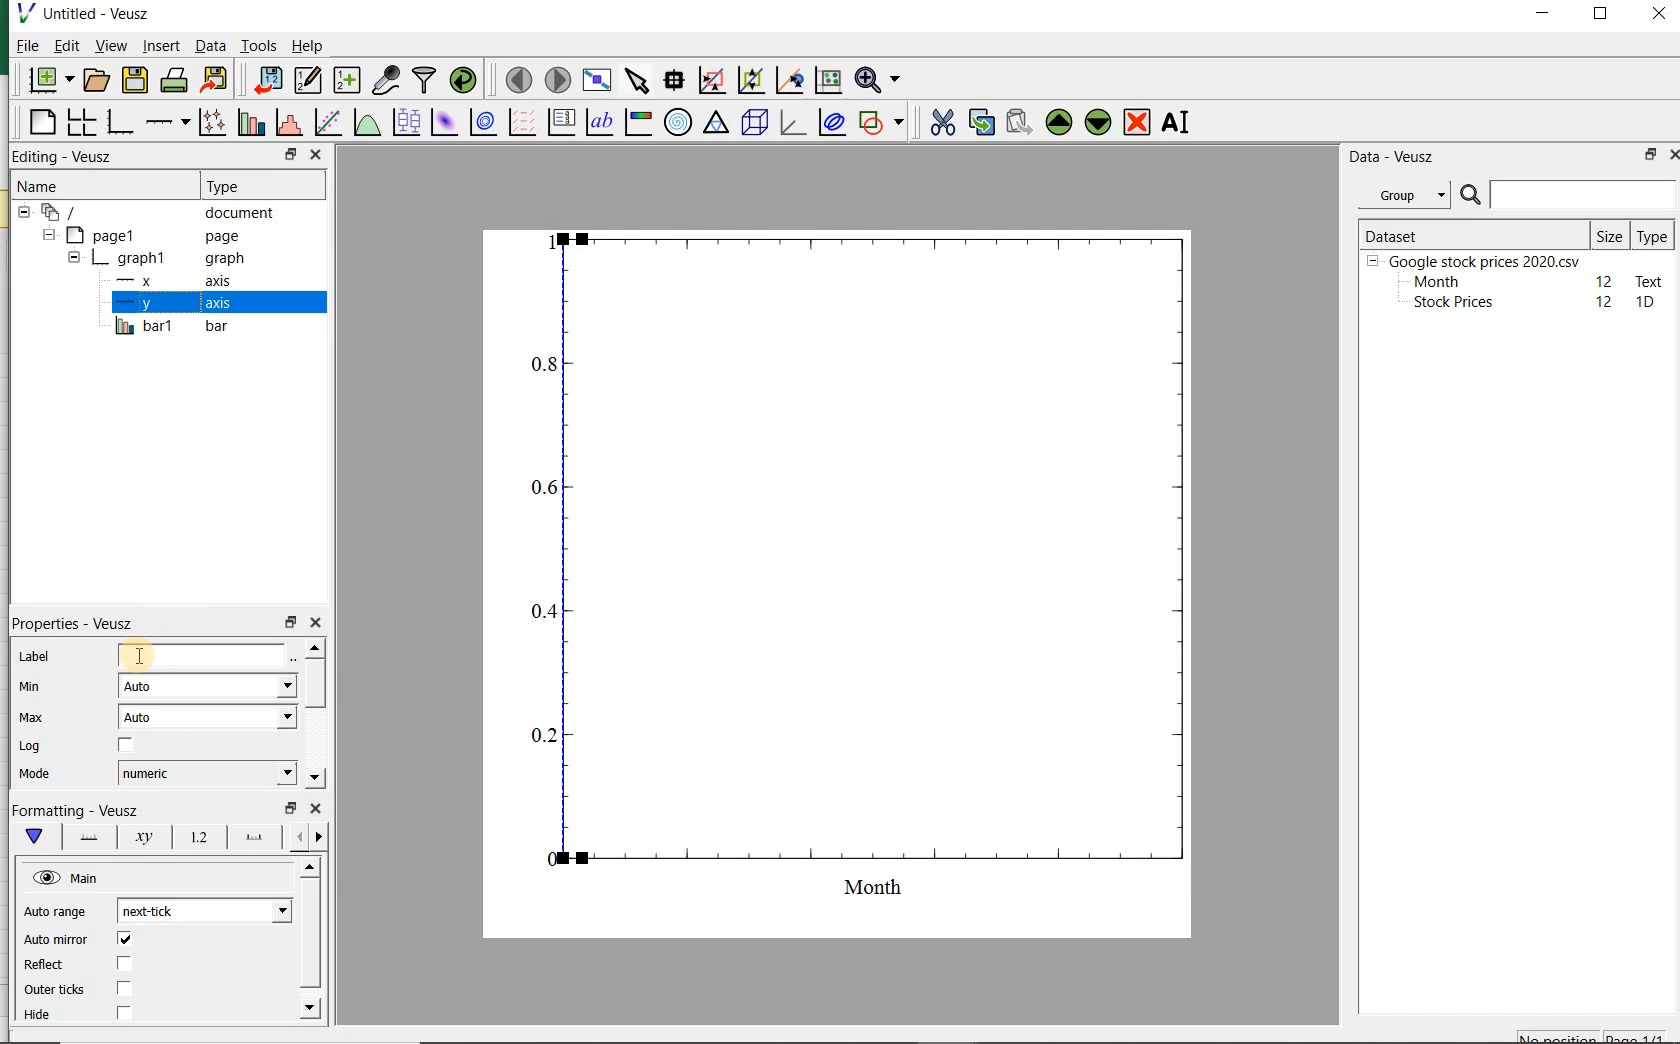 This screenshot has width=1680, height=1044. What do you see at coordinates (208, 124) in the screenshot?
I see `plot points with lines and errorbars` at bounding box center [208, 124].